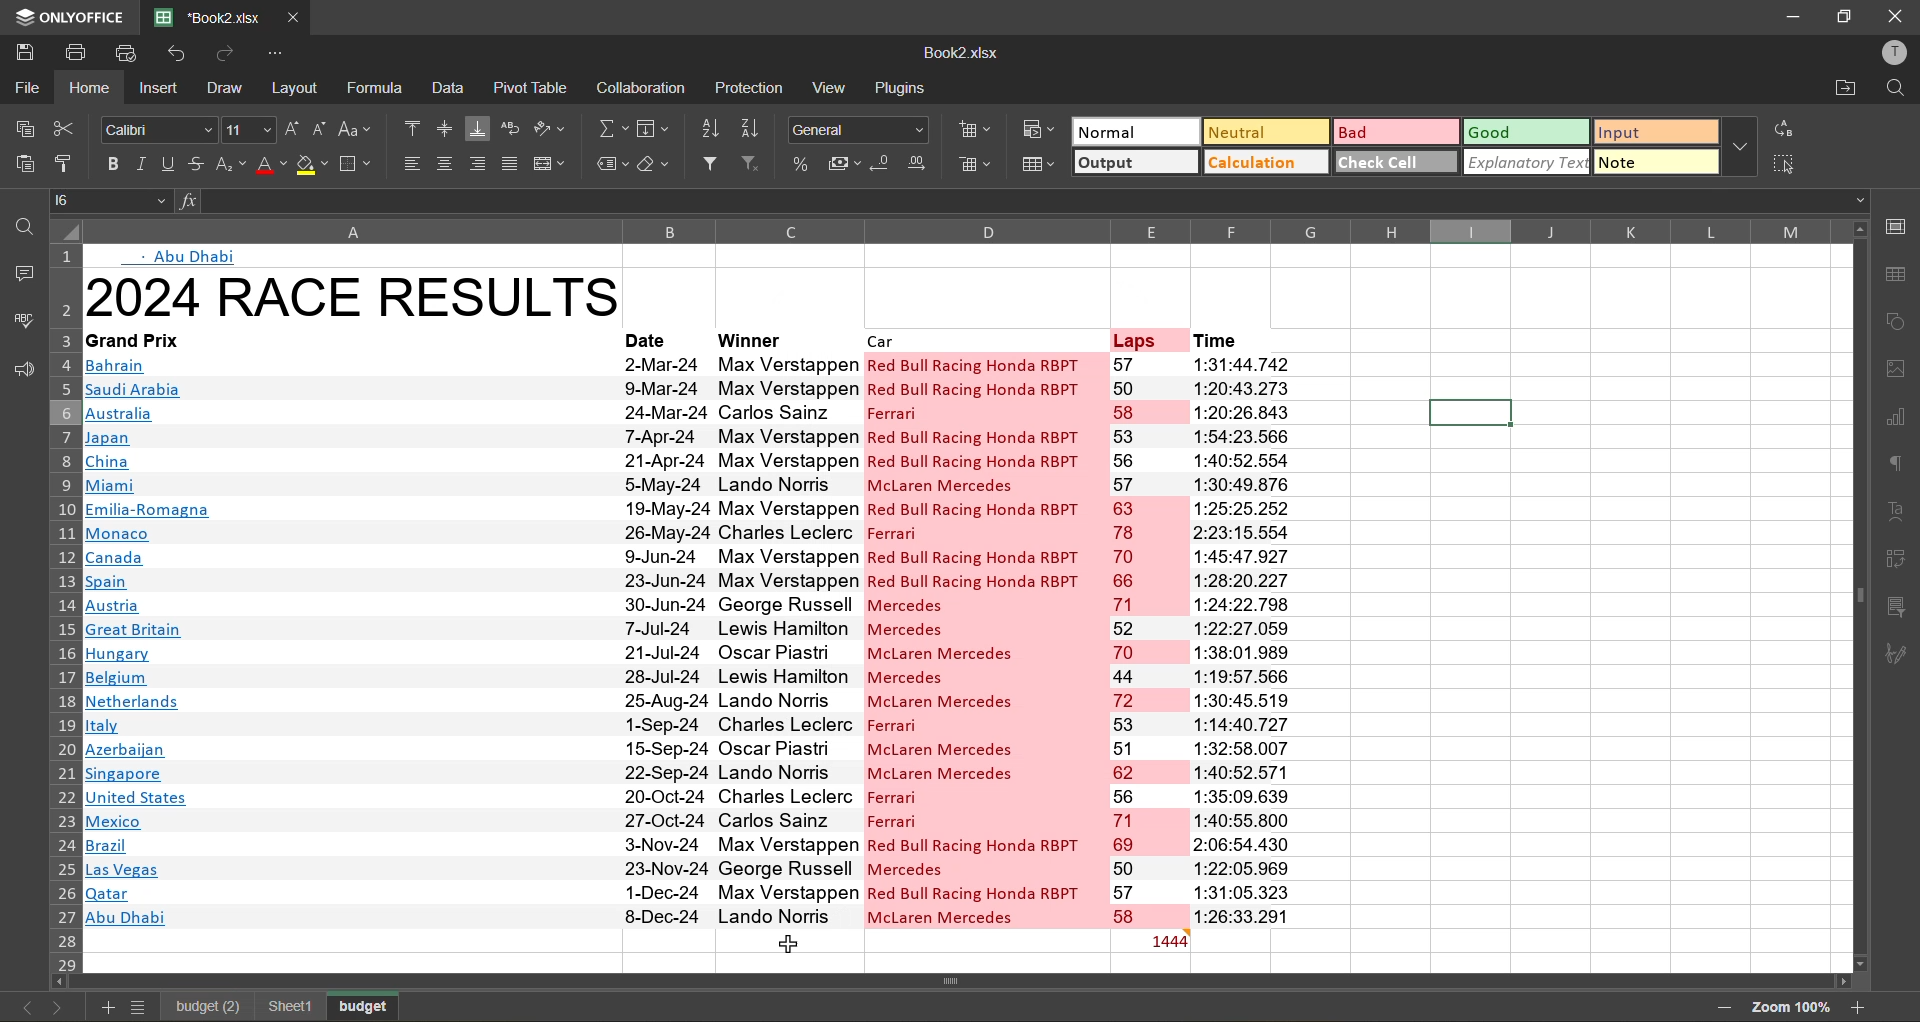  Describe the element at coordinates (1898, 323) in the screenshot. I see `shapes` at that location.